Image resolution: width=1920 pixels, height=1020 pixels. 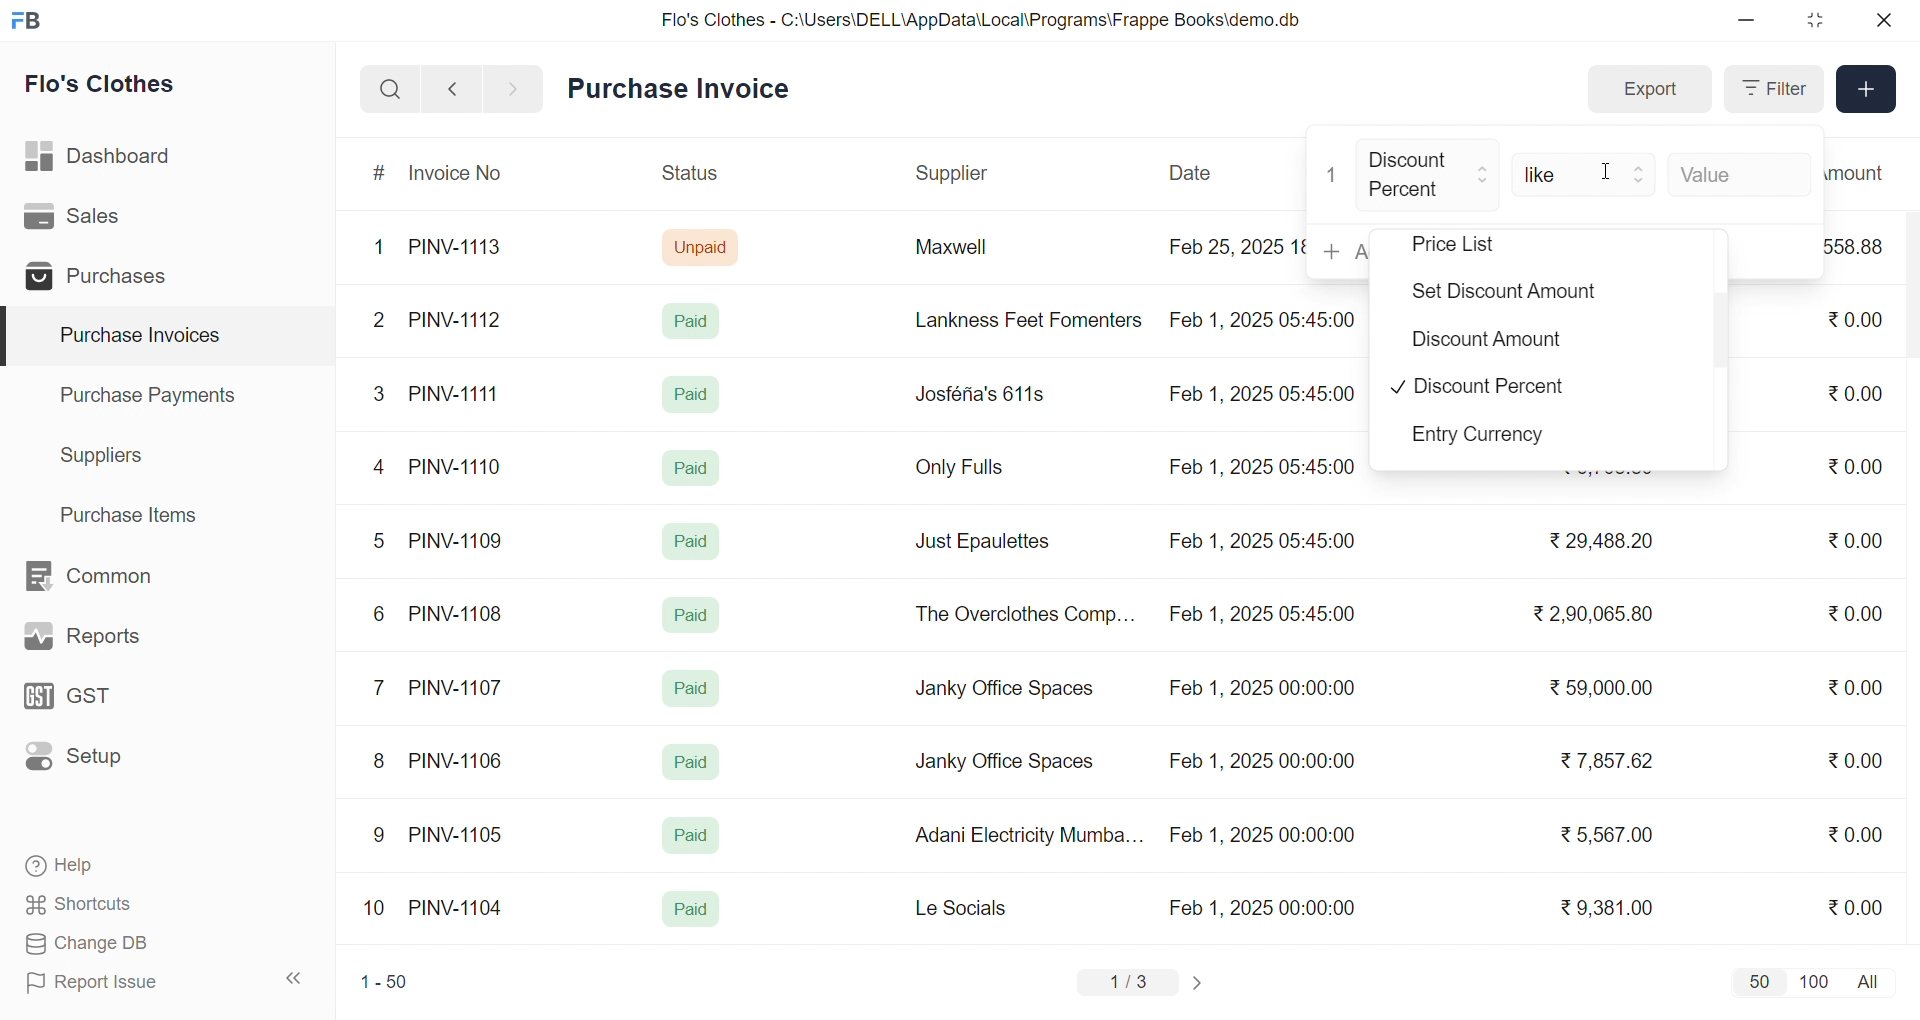 I want to click on Janky Office Spaces, so click(x=1004, y=764).